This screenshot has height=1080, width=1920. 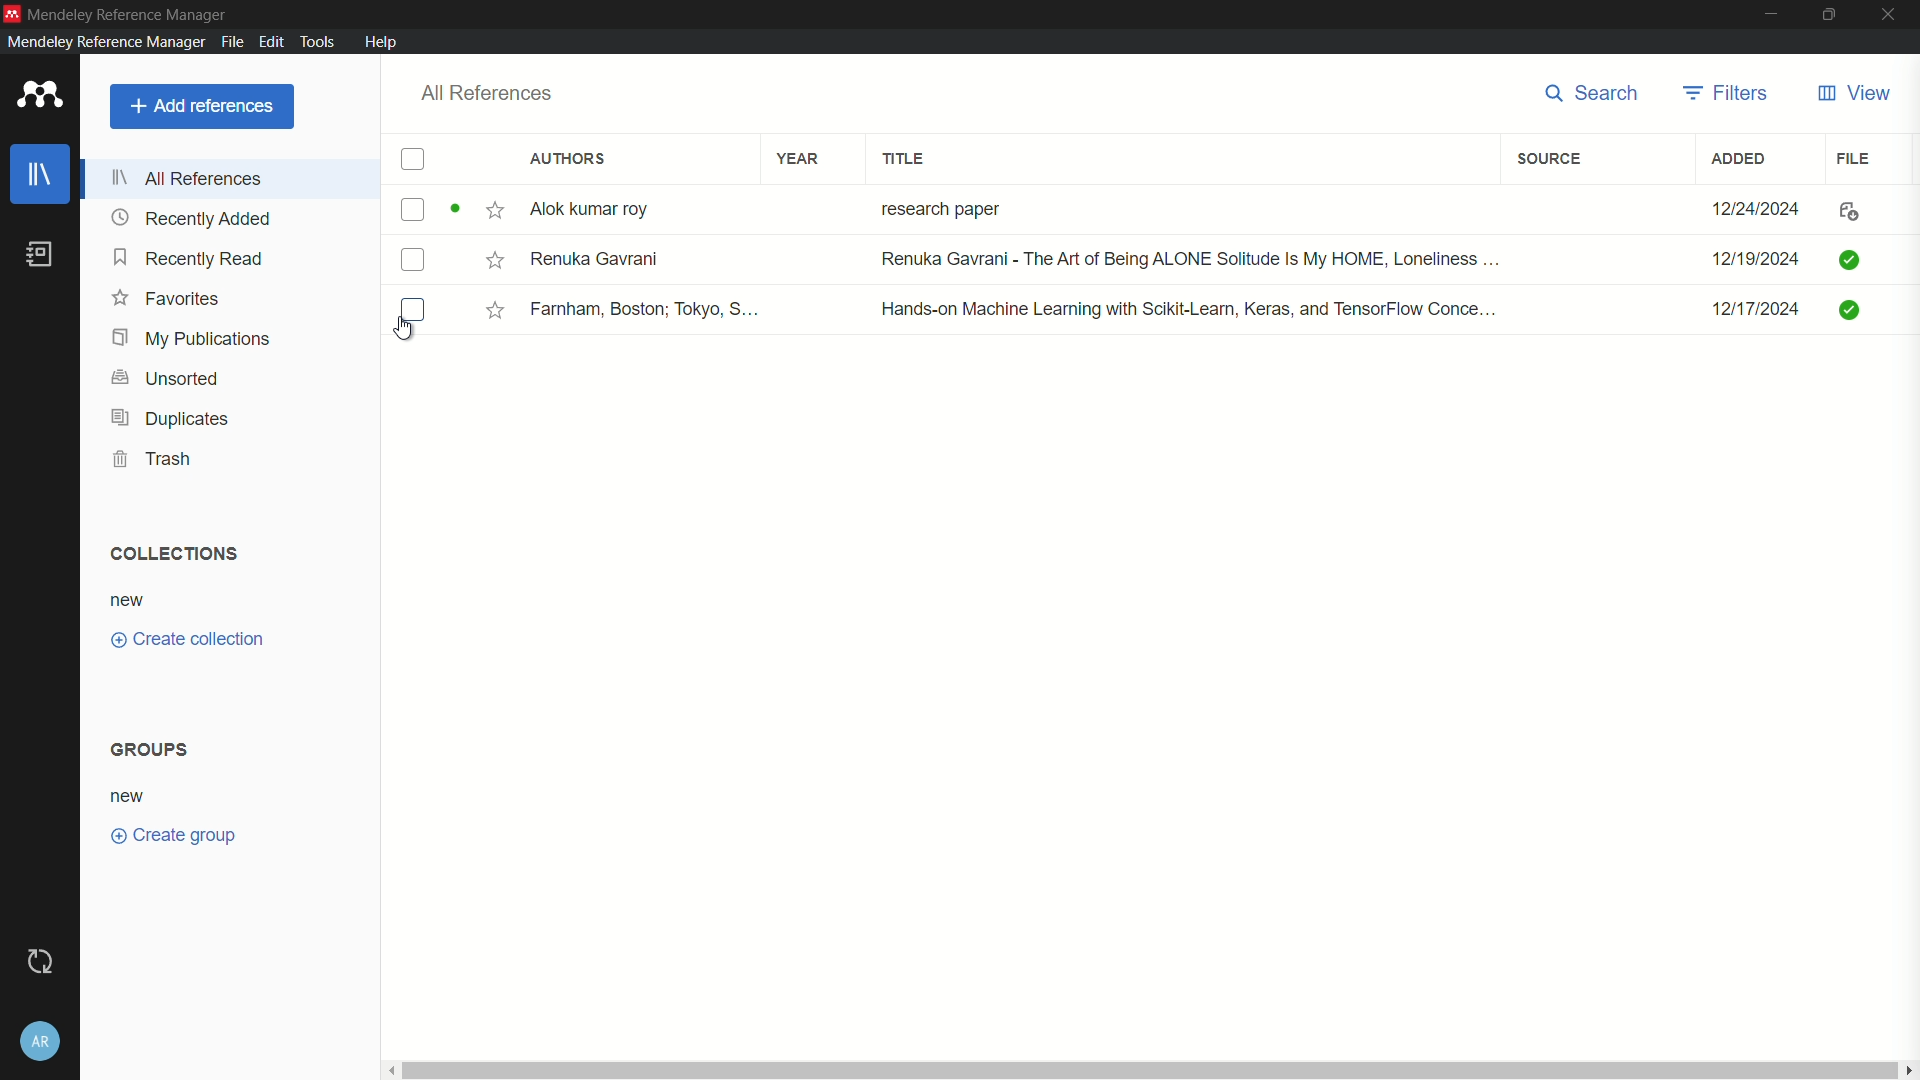 What do you see at coordinates (174, 835) in the screenshot?
I see `create group` at bounding box center [174, 835].